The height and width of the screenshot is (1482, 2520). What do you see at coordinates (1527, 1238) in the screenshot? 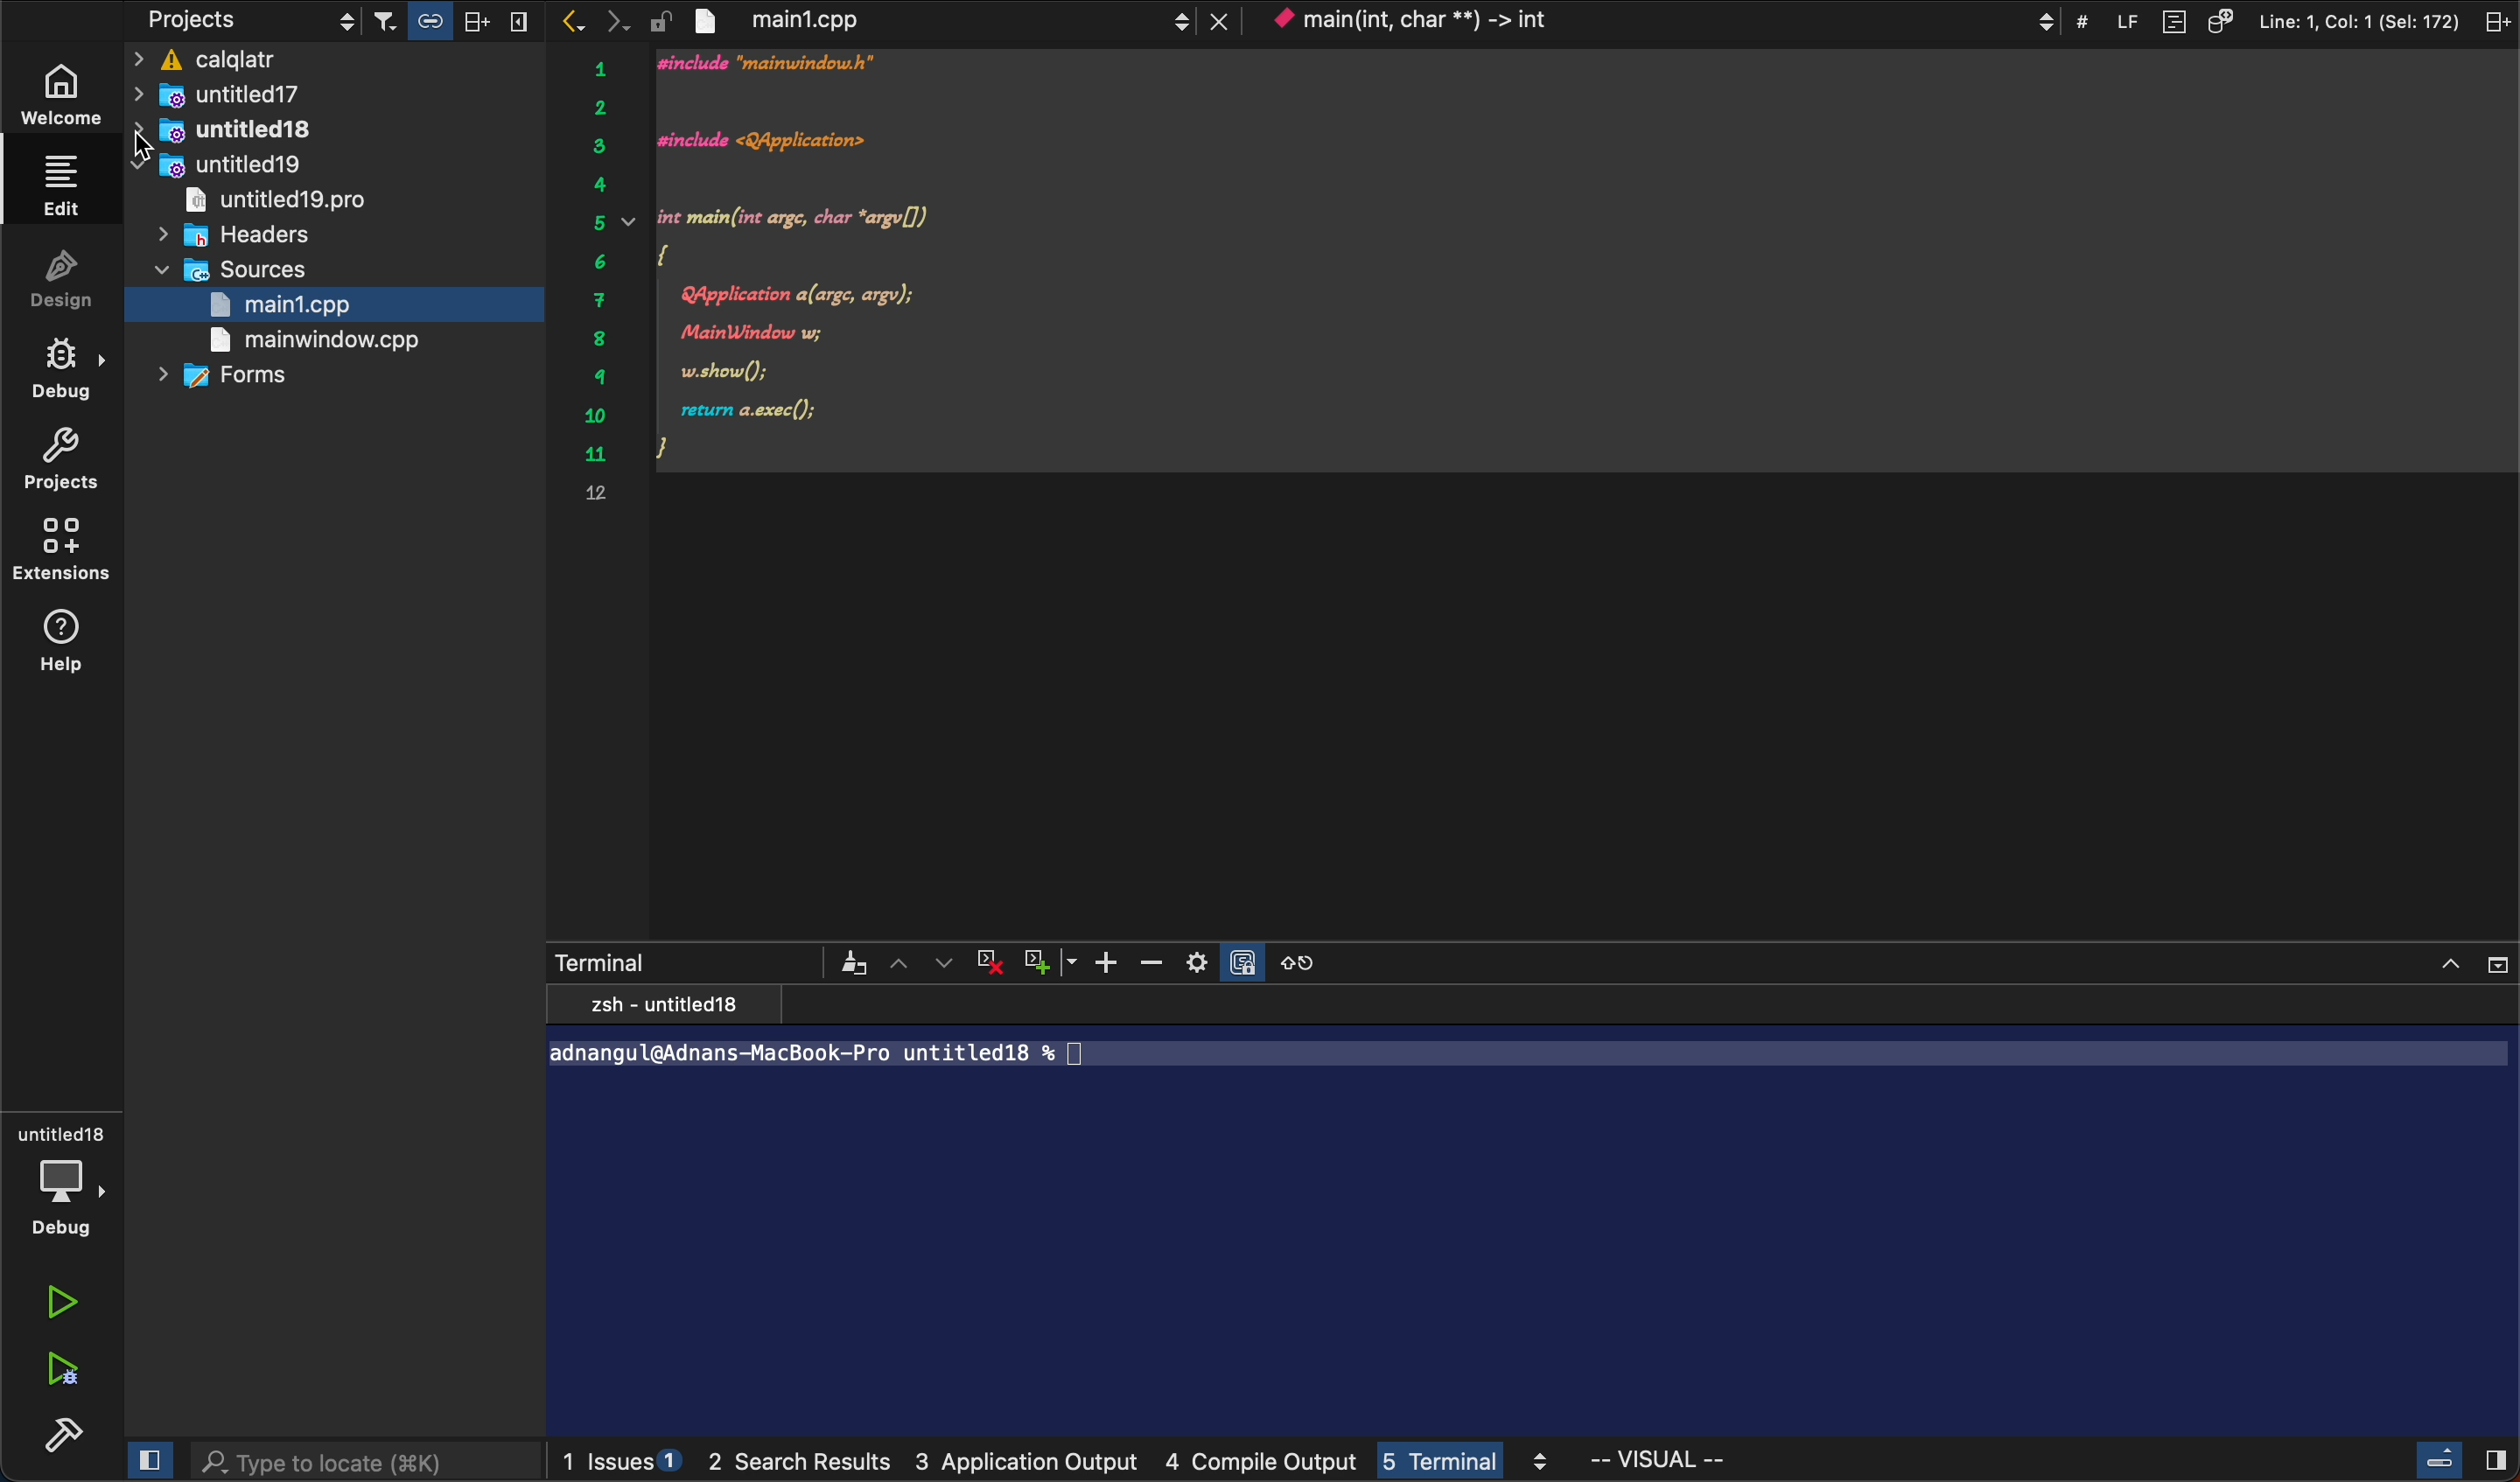
I see `terminal` at bounding box center [1527, 1238].